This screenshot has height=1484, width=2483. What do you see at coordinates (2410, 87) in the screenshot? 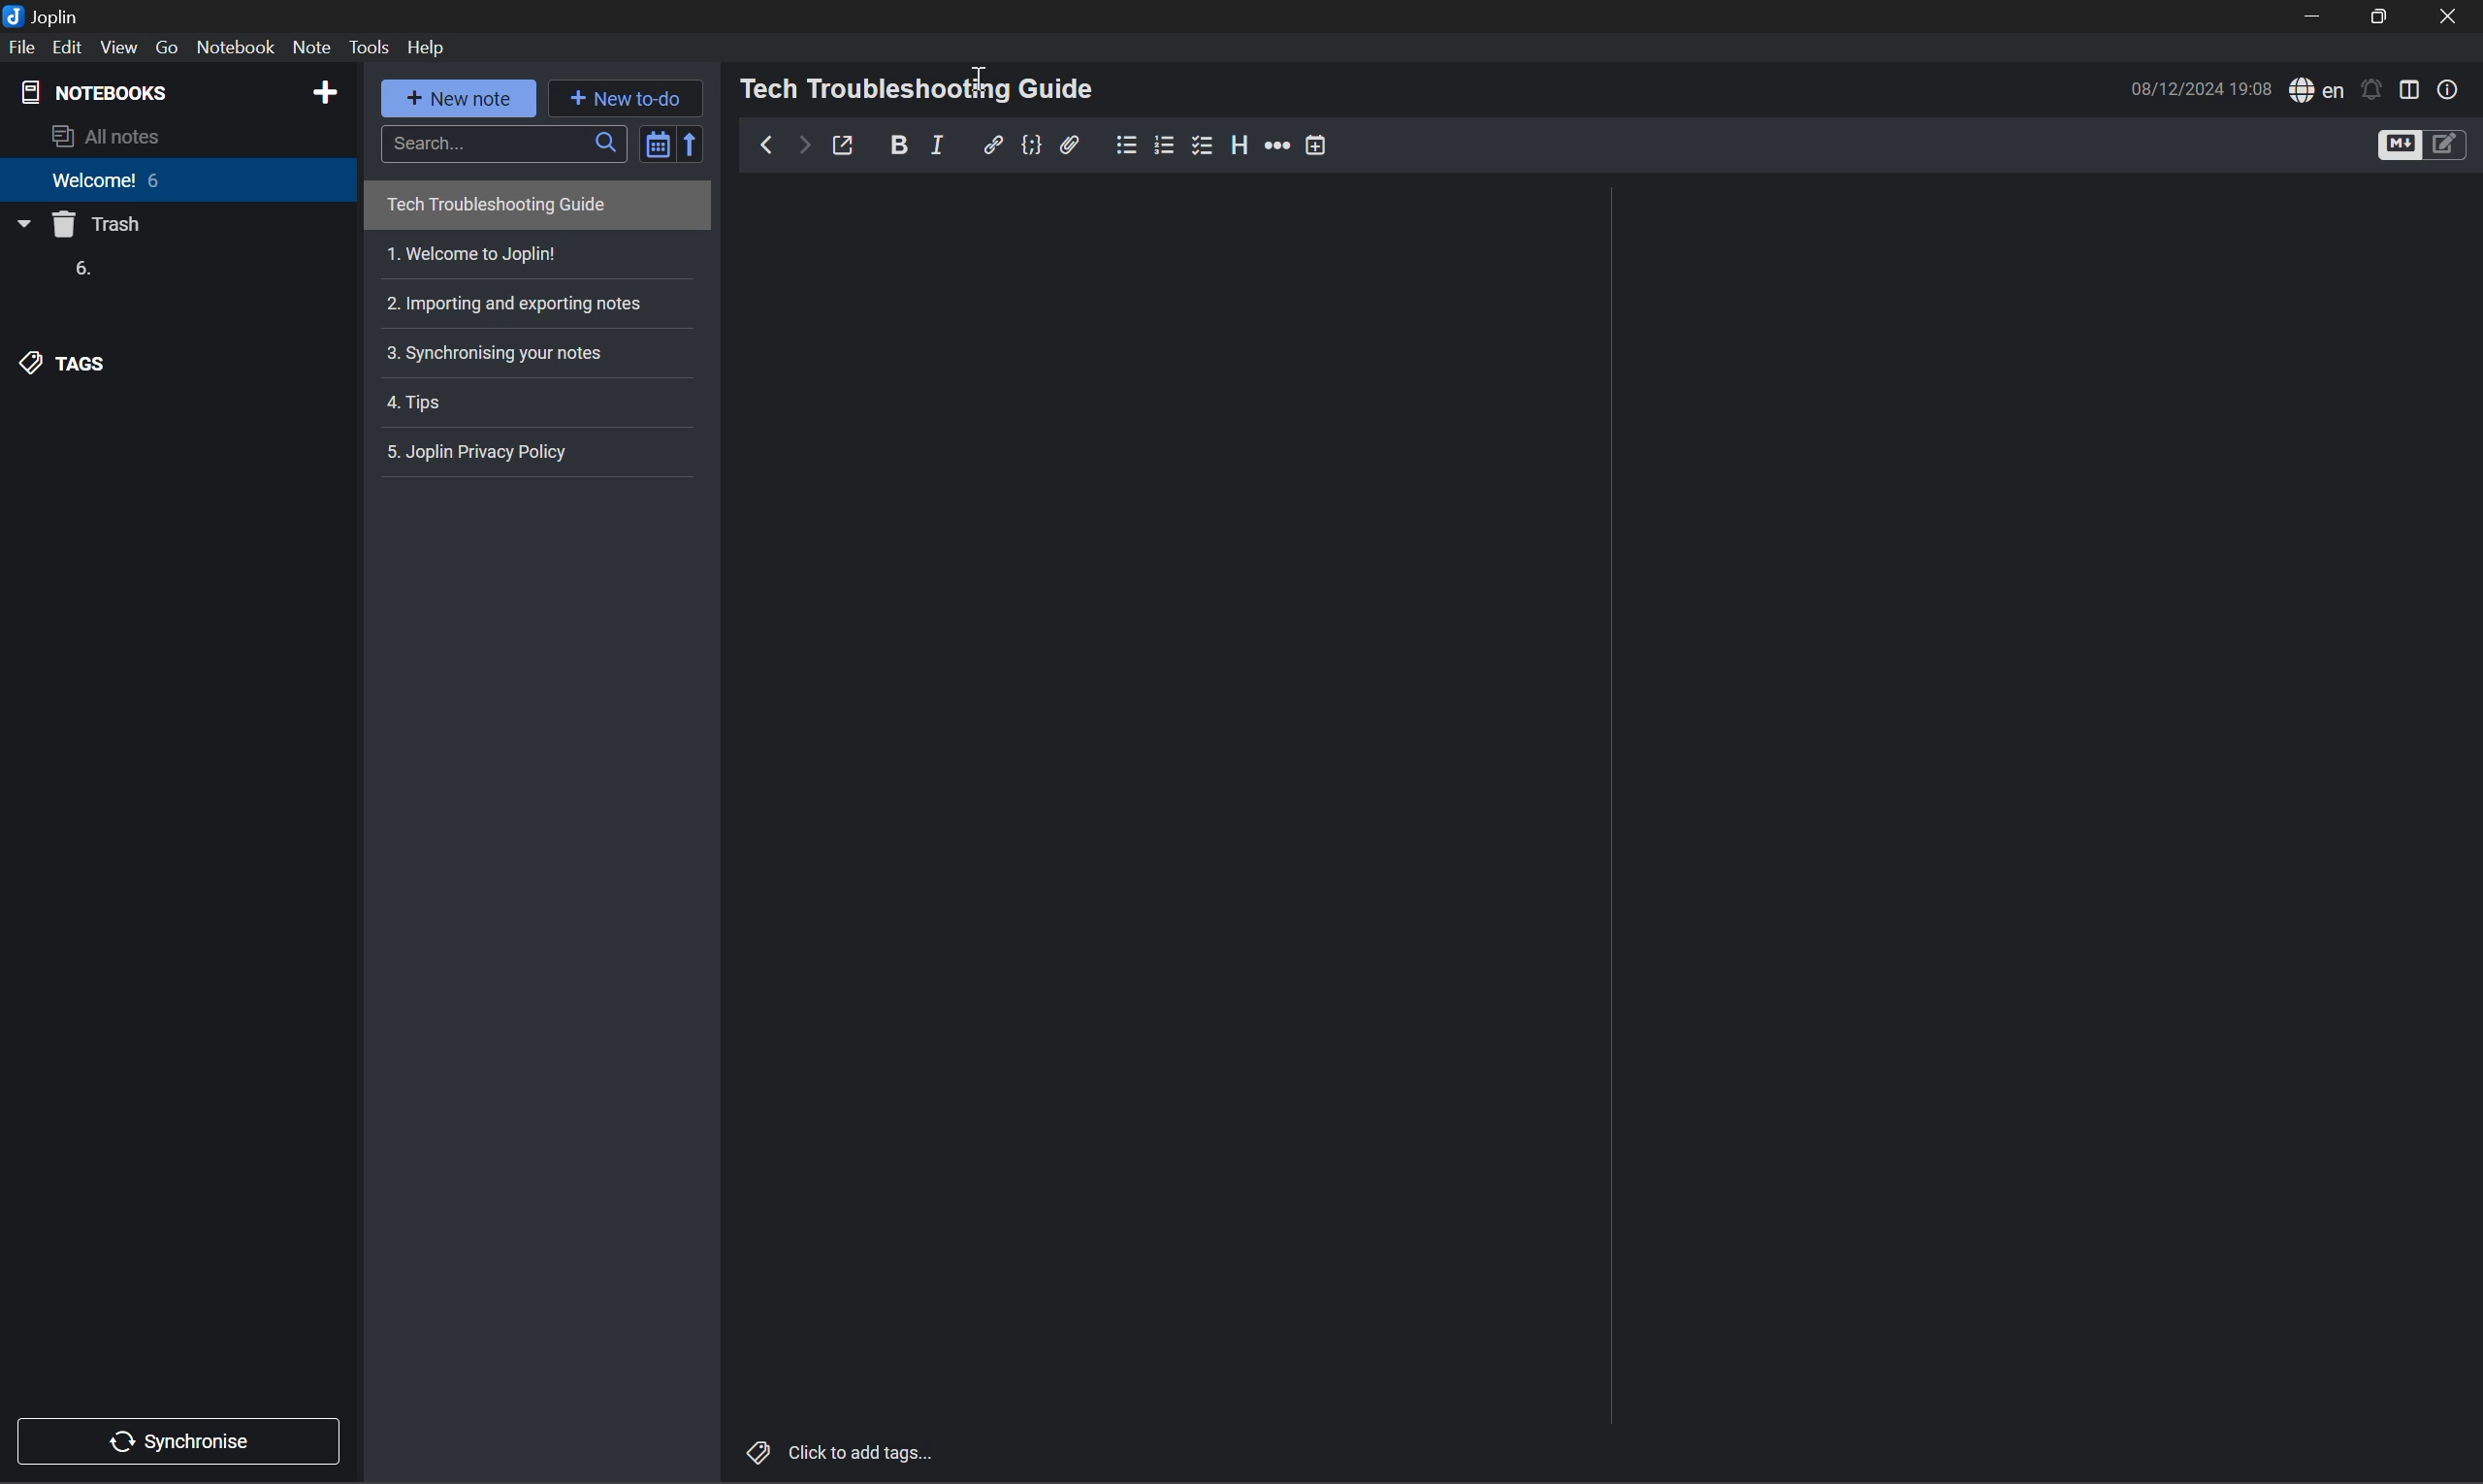
I see `Toggle editor layout` at bounding box center [2410, 87].